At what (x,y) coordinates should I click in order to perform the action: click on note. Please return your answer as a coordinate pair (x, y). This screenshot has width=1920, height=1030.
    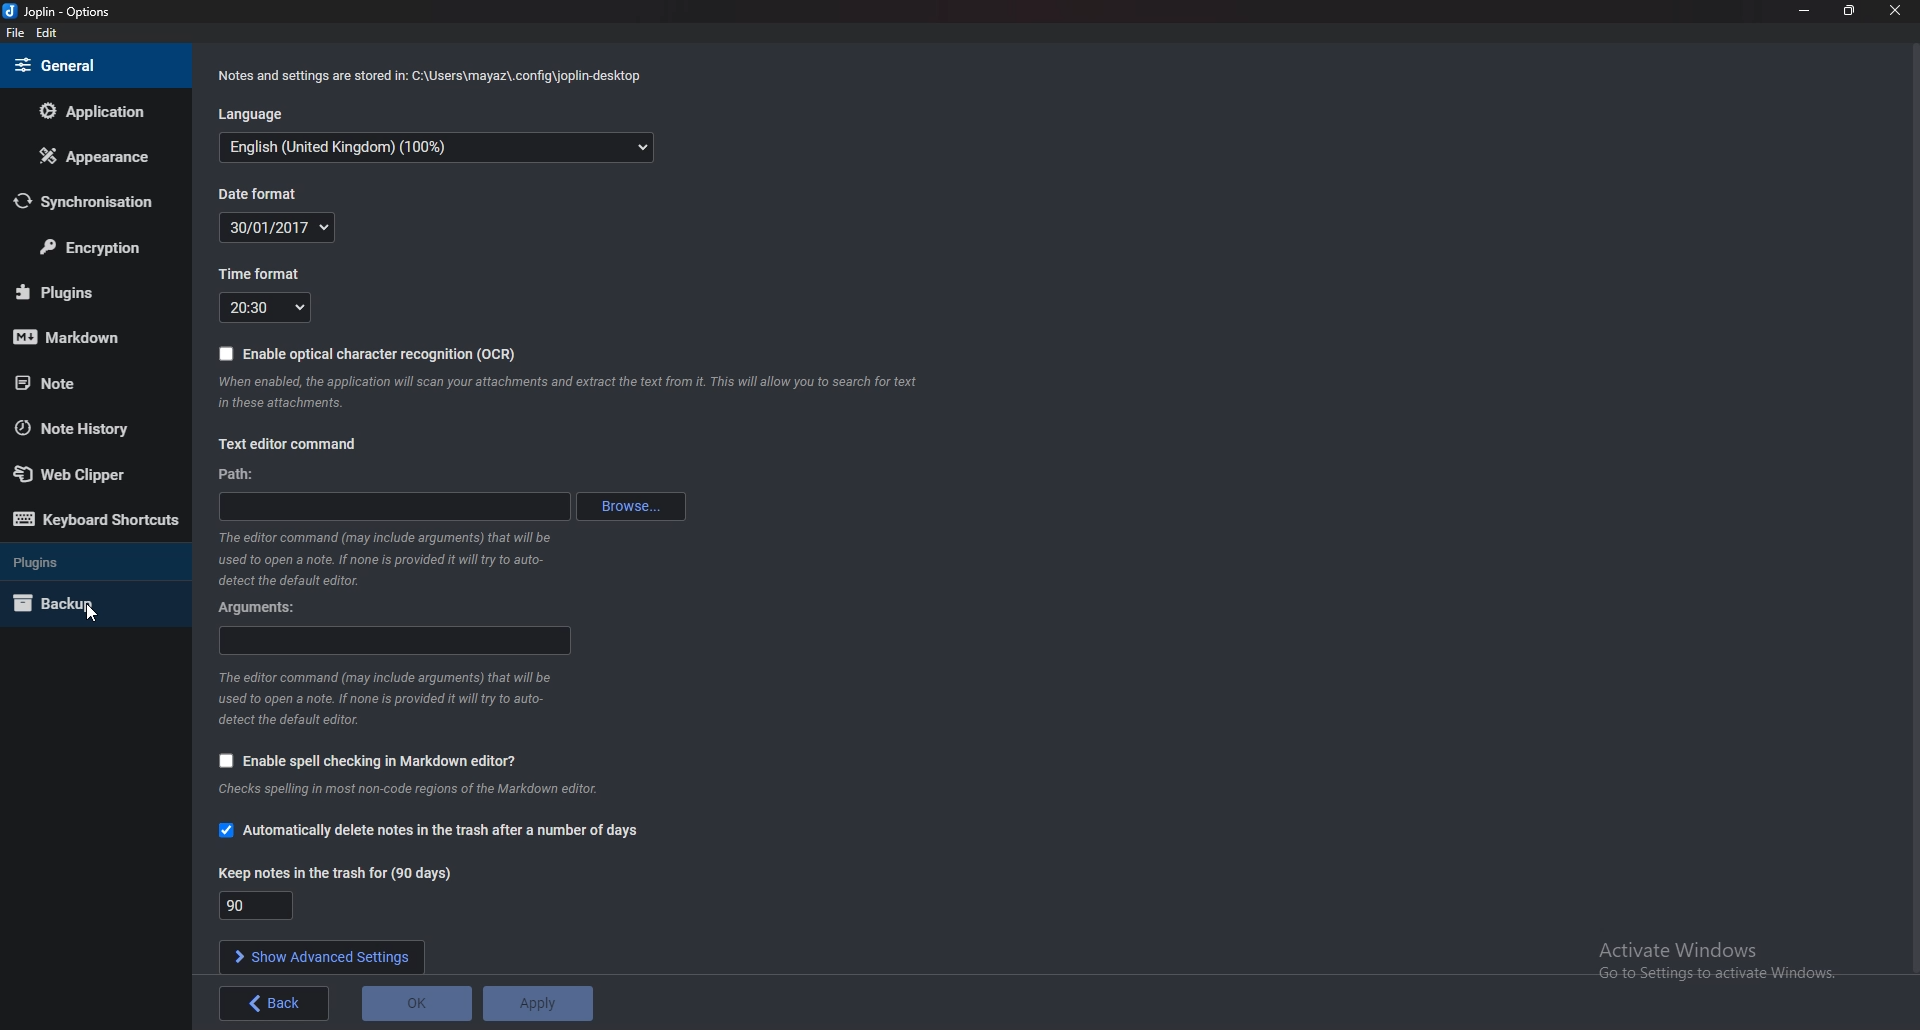
    Looking at the image, I should click on (81, 383).